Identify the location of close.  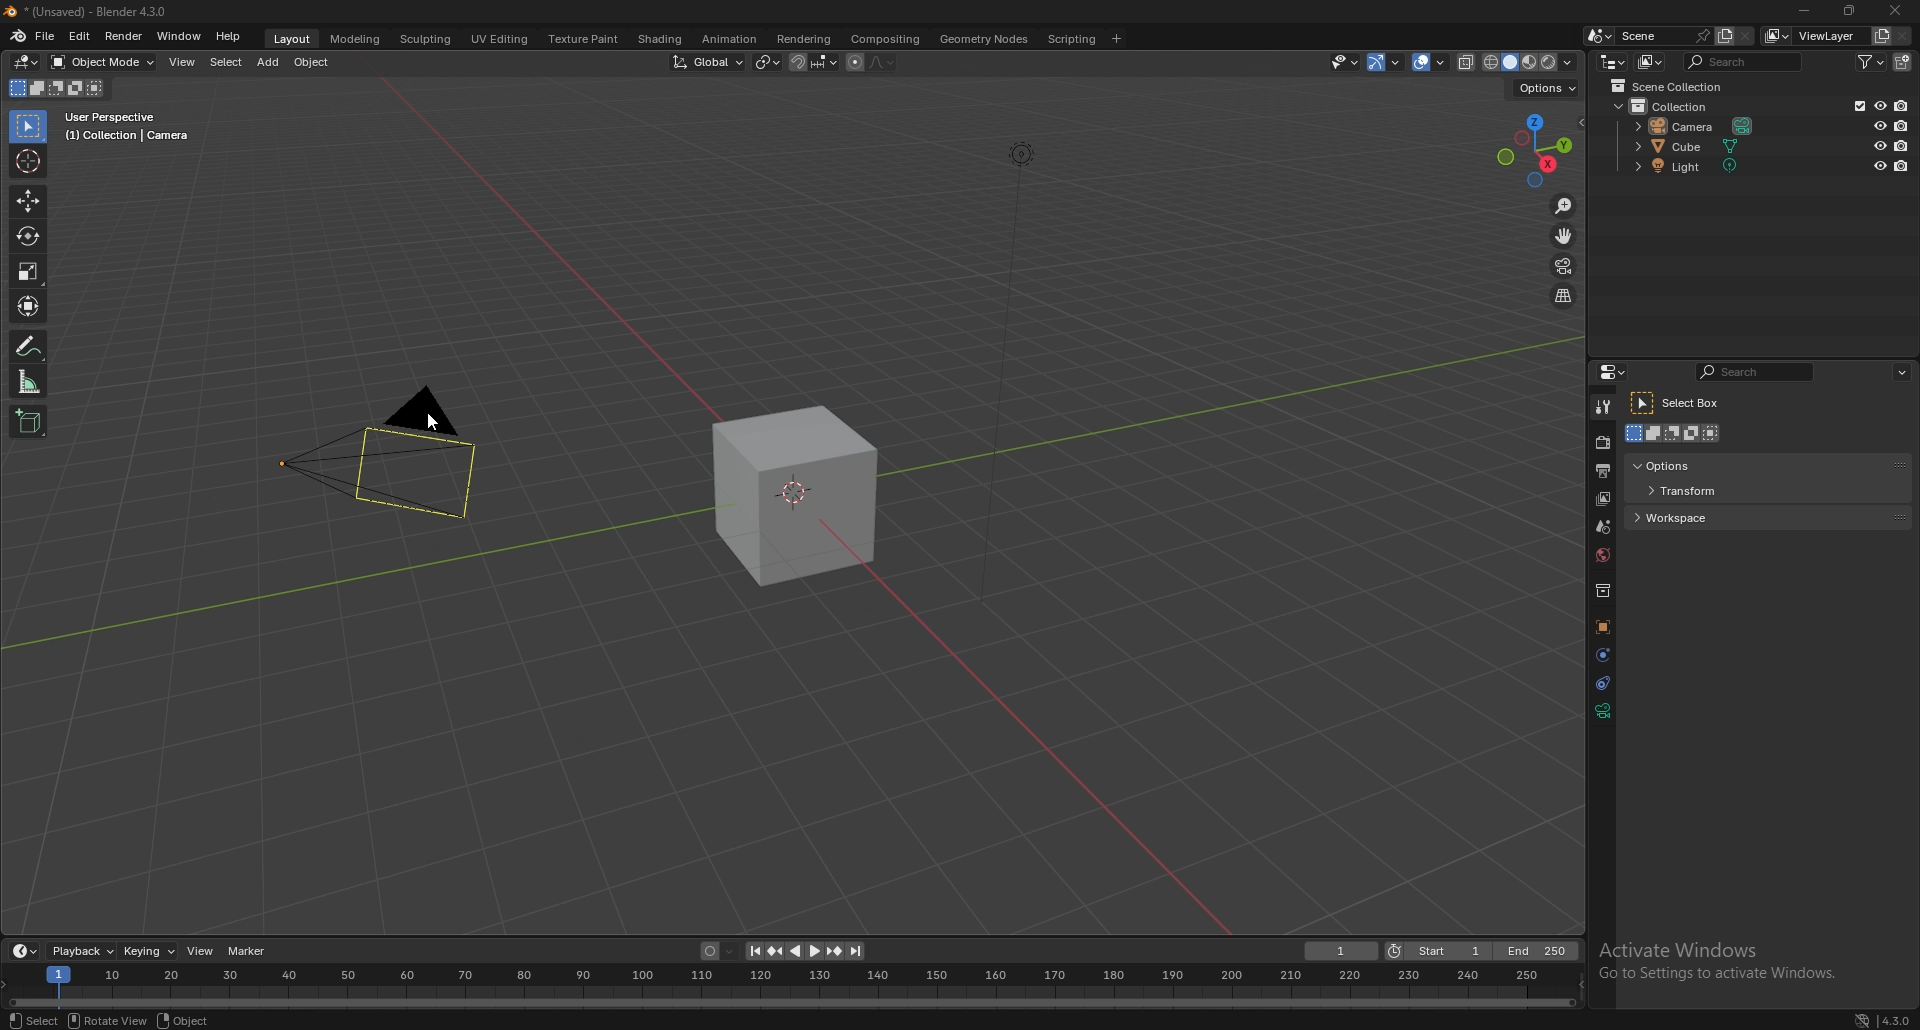
(1897, 11).